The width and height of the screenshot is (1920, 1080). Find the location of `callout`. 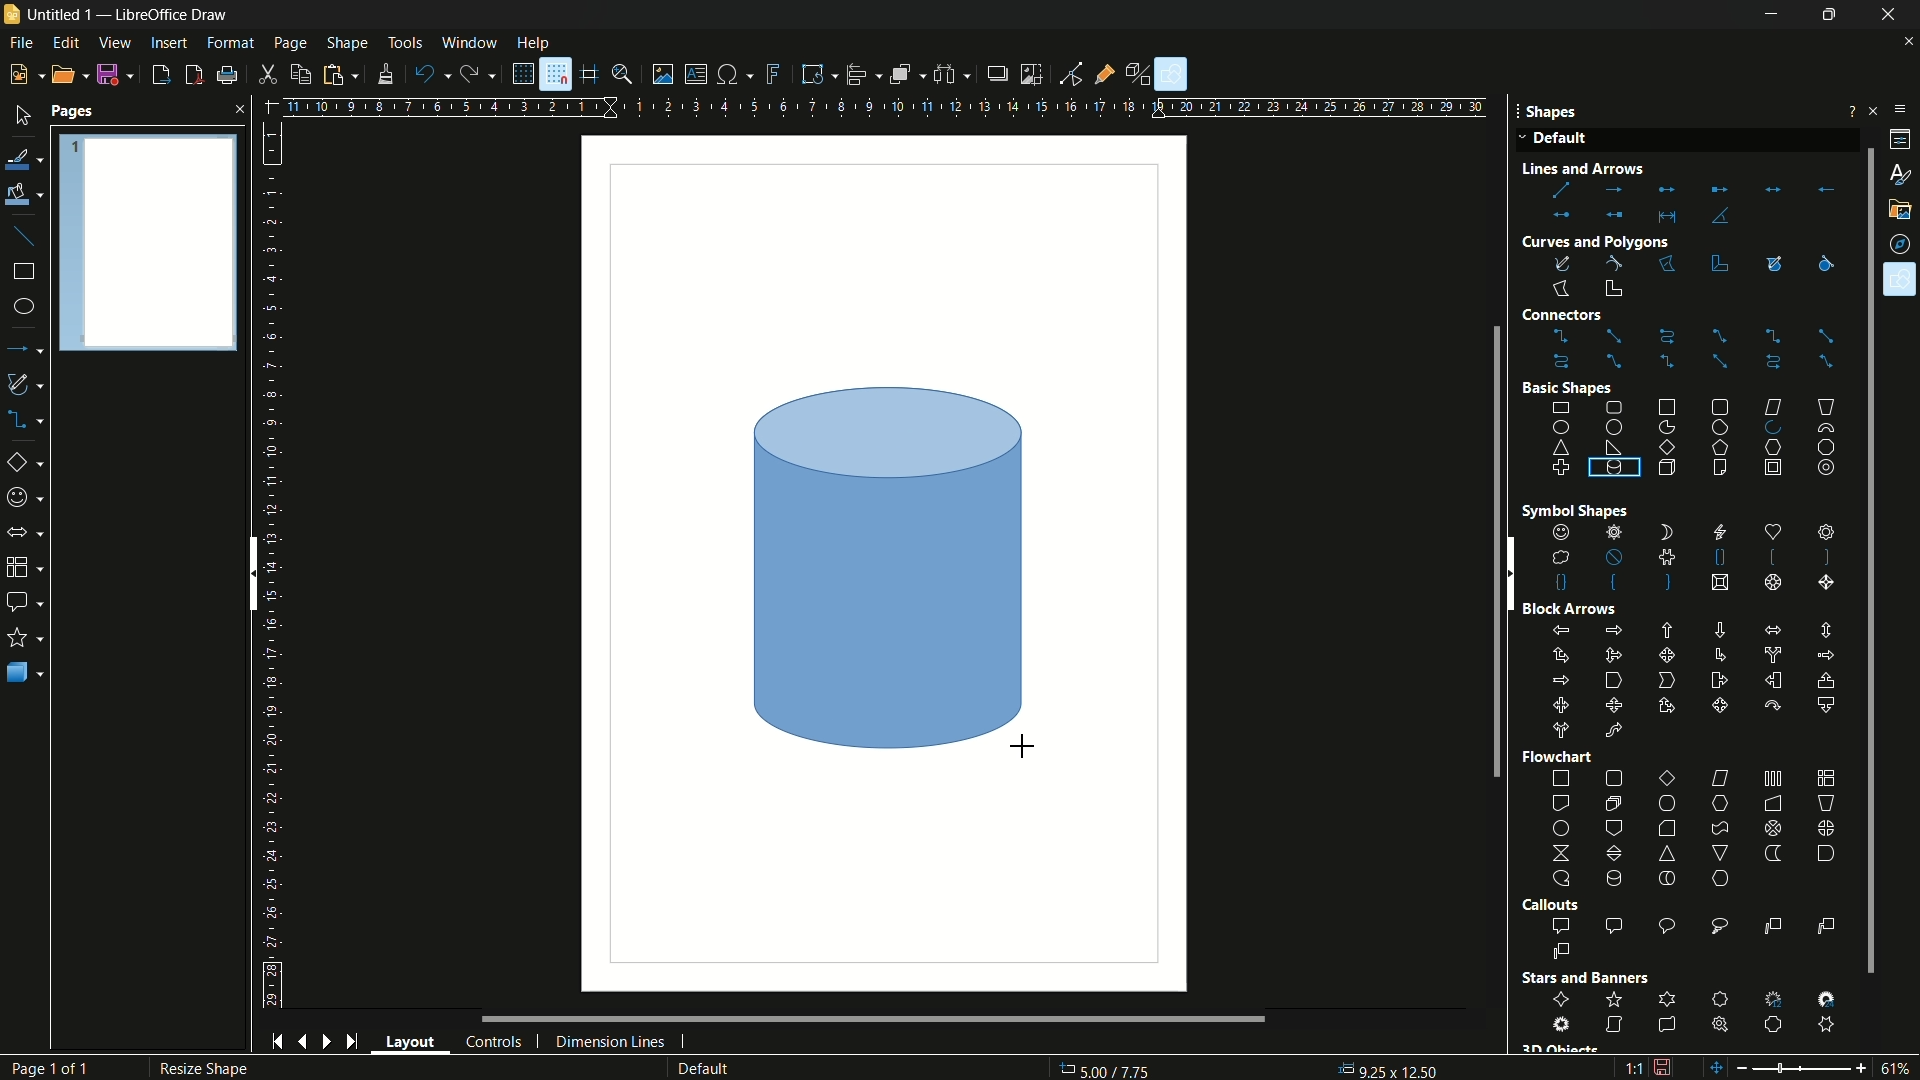

callout is located at coordinates (1696, 940).